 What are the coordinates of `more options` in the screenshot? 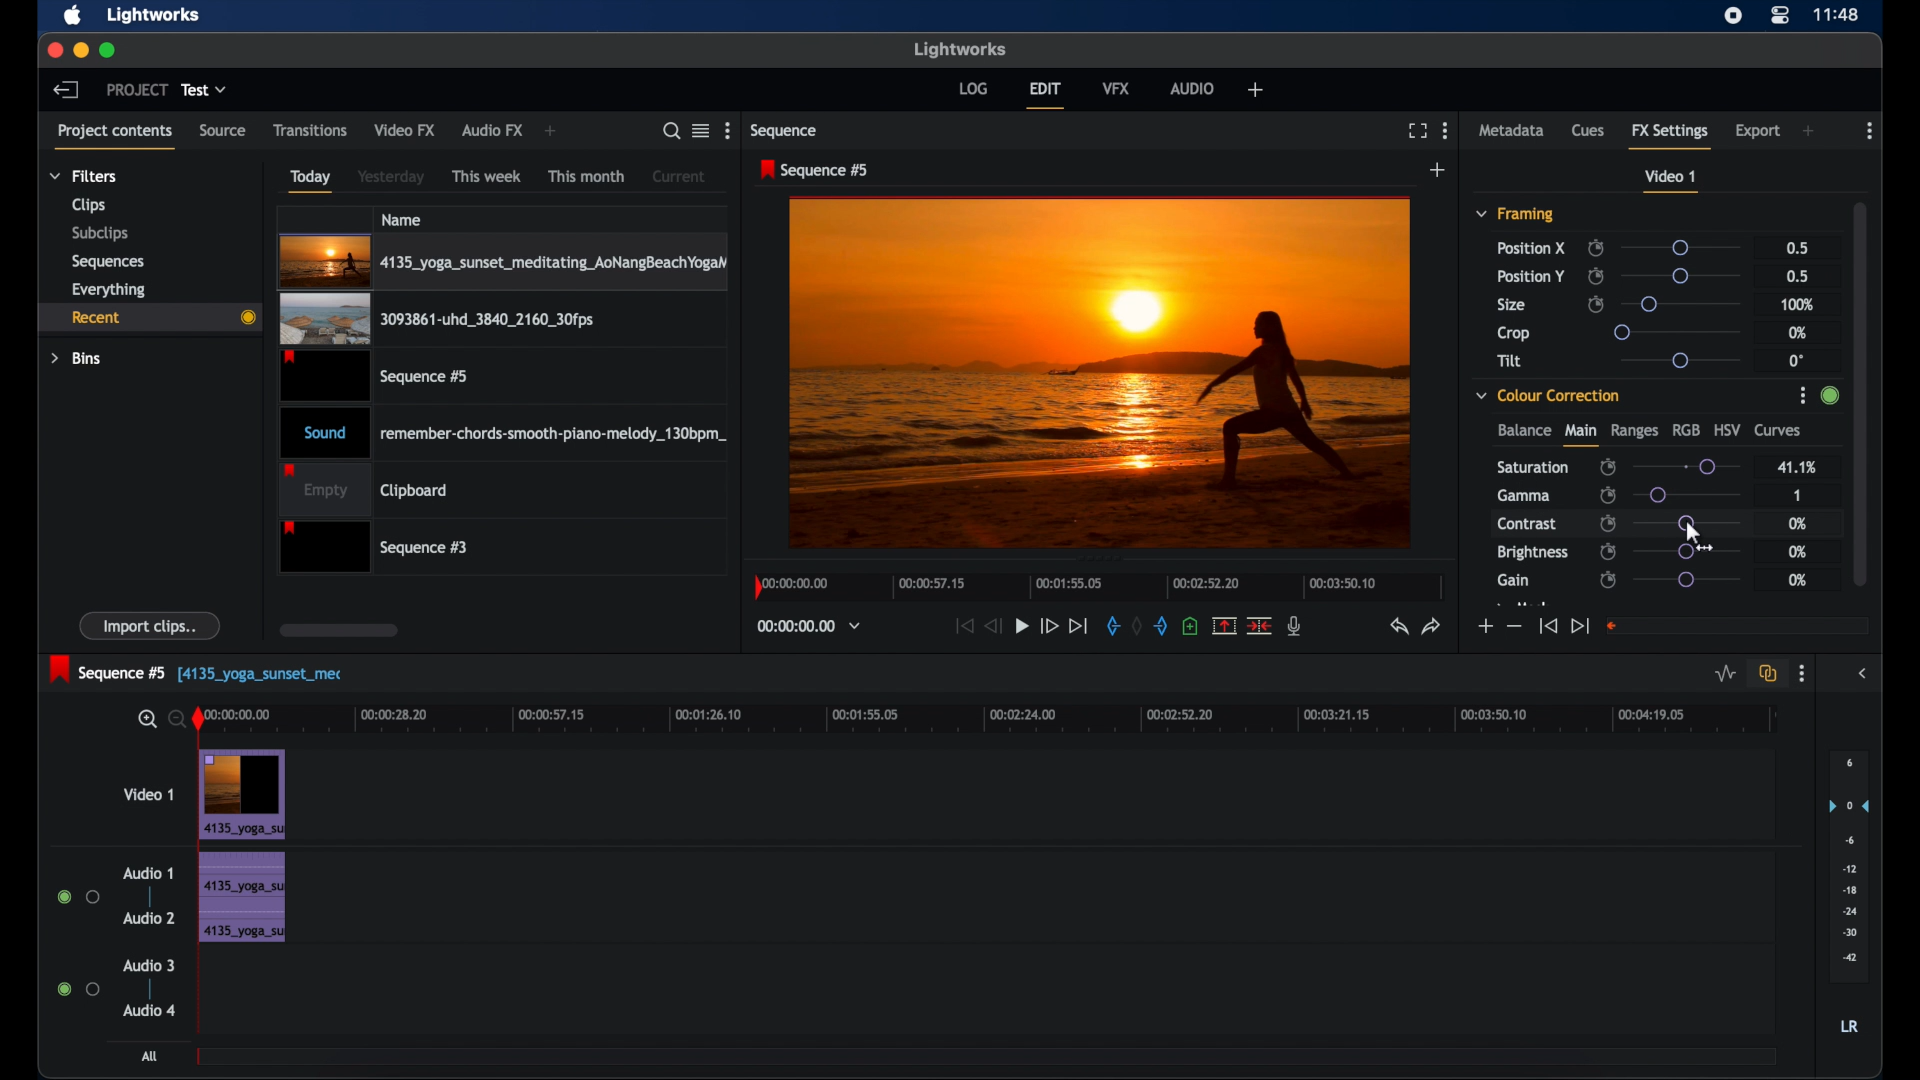 It's located at (727, 131).